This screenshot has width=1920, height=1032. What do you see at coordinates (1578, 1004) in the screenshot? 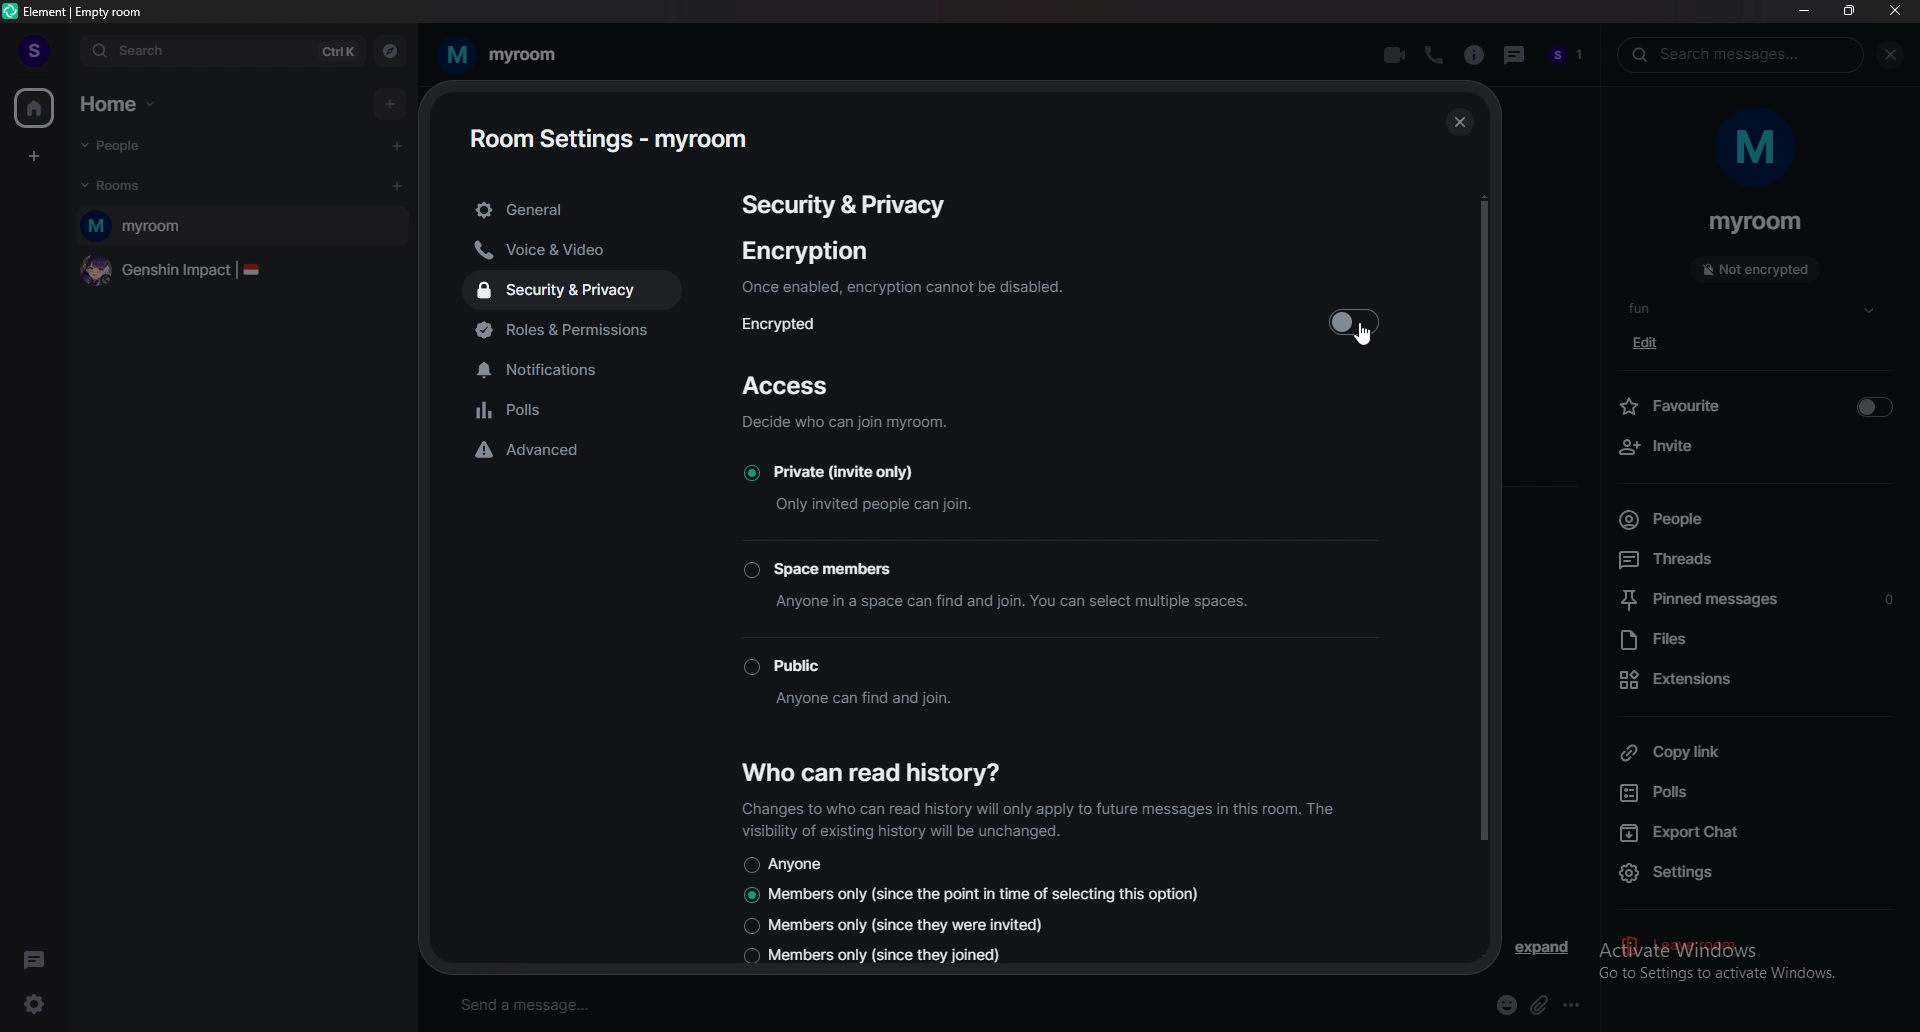
I see `more options` at bounding box center [1578, 1004].